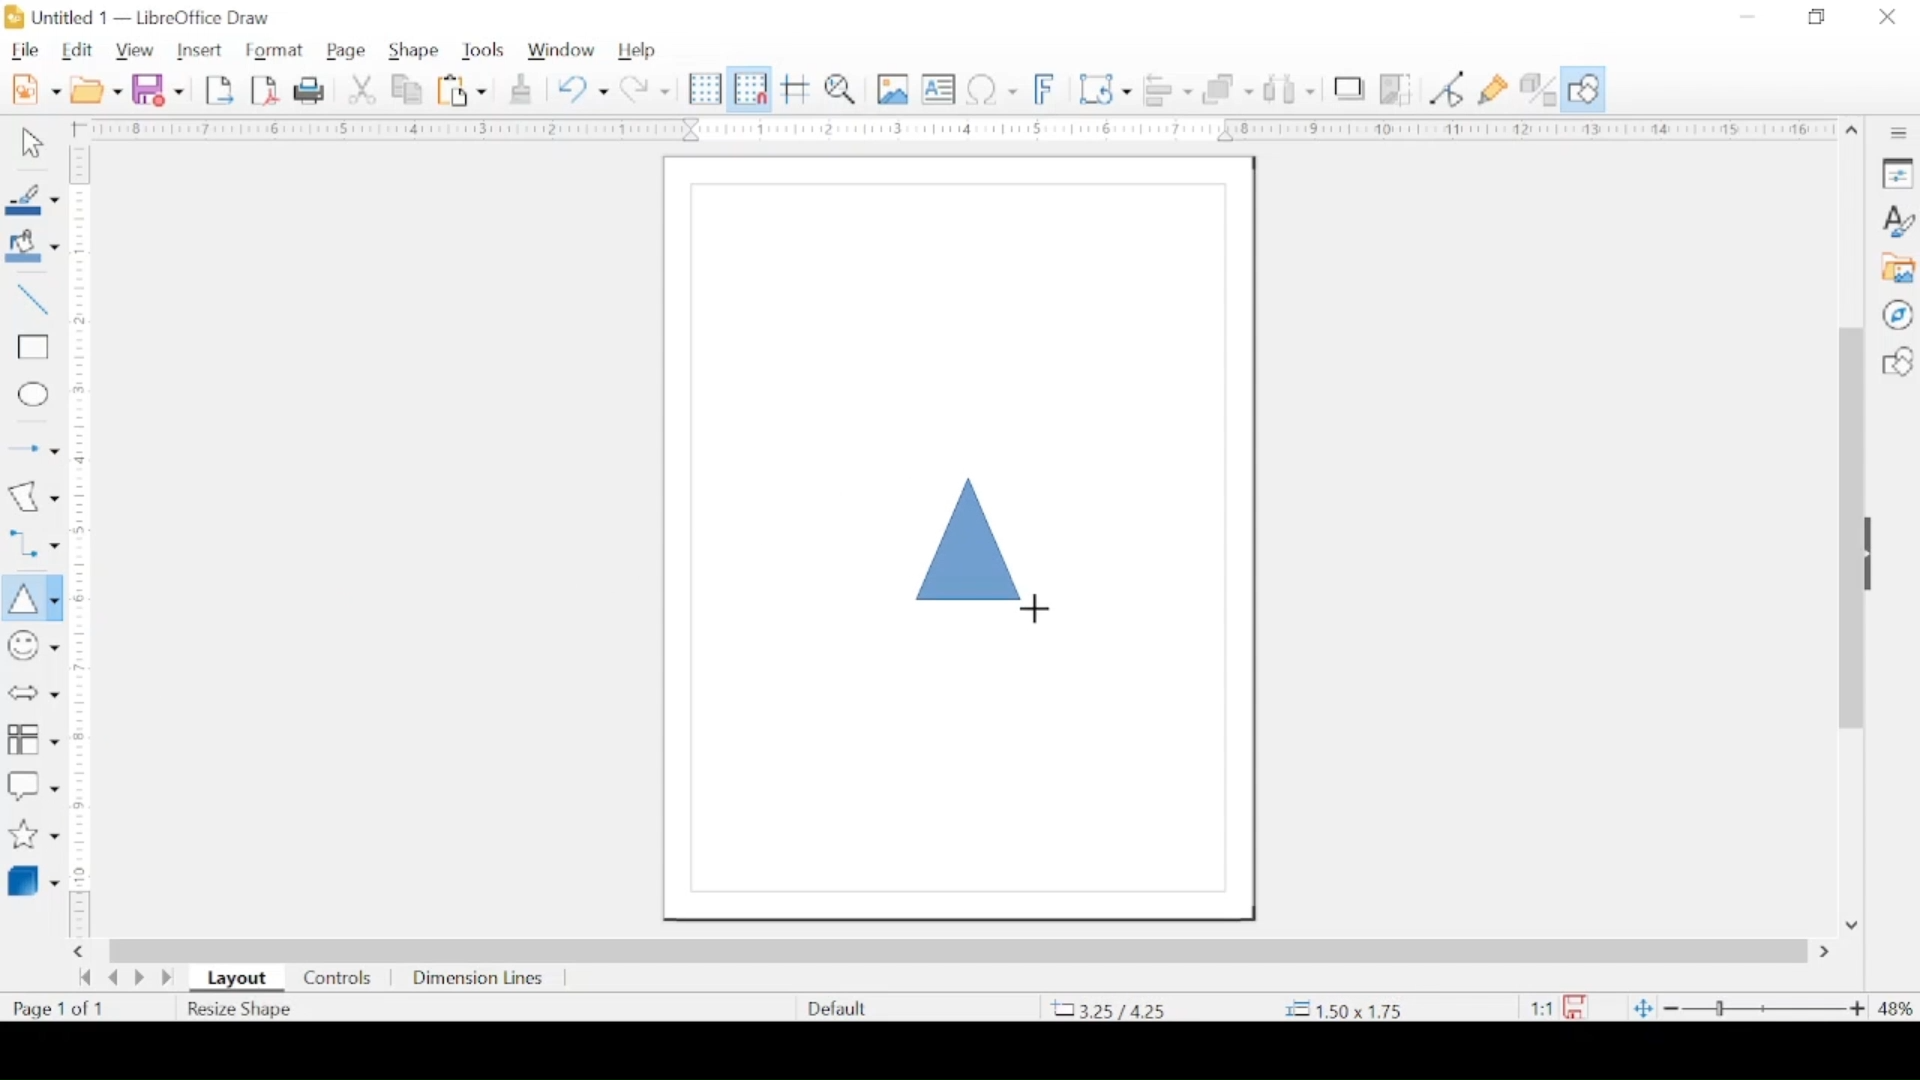 The image size is (1920, 1080). I want to click on previous page, so click(113, 978).